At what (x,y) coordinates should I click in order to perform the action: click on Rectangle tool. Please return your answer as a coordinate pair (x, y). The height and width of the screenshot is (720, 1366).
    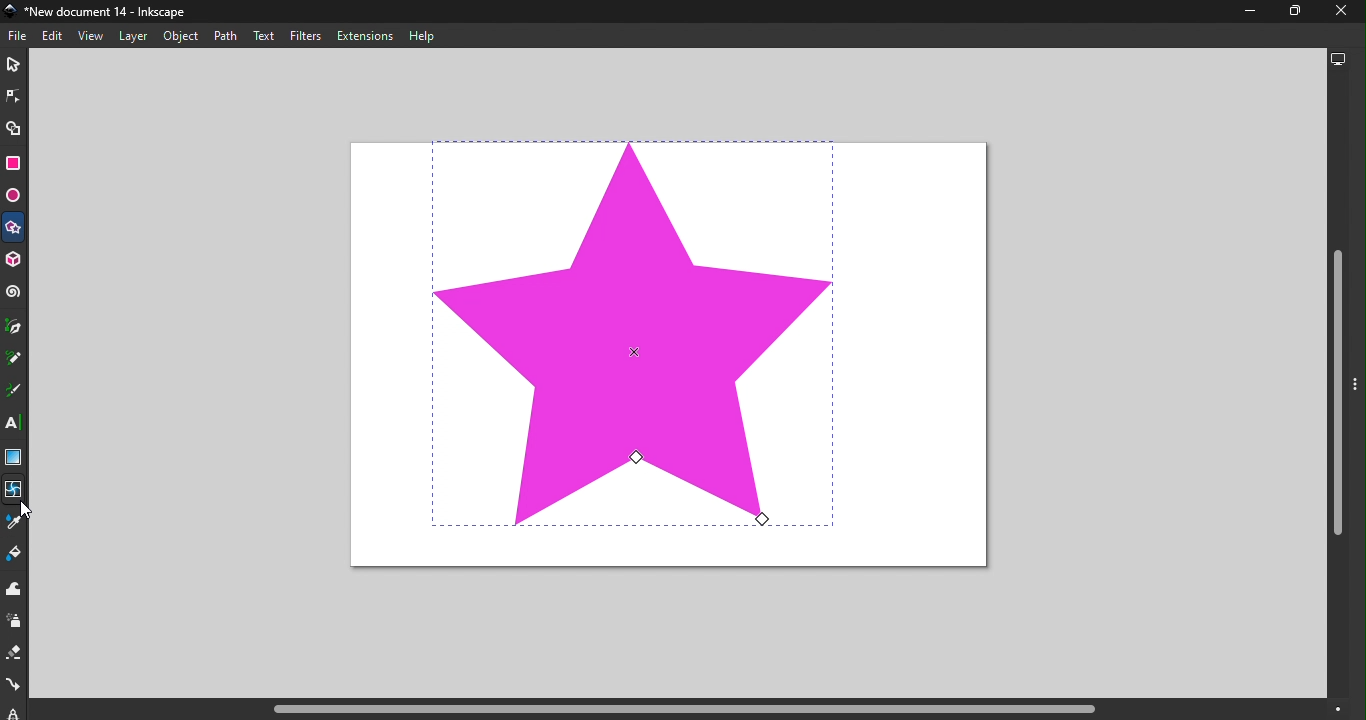
    Looking at the image, I should click on (13, 165).